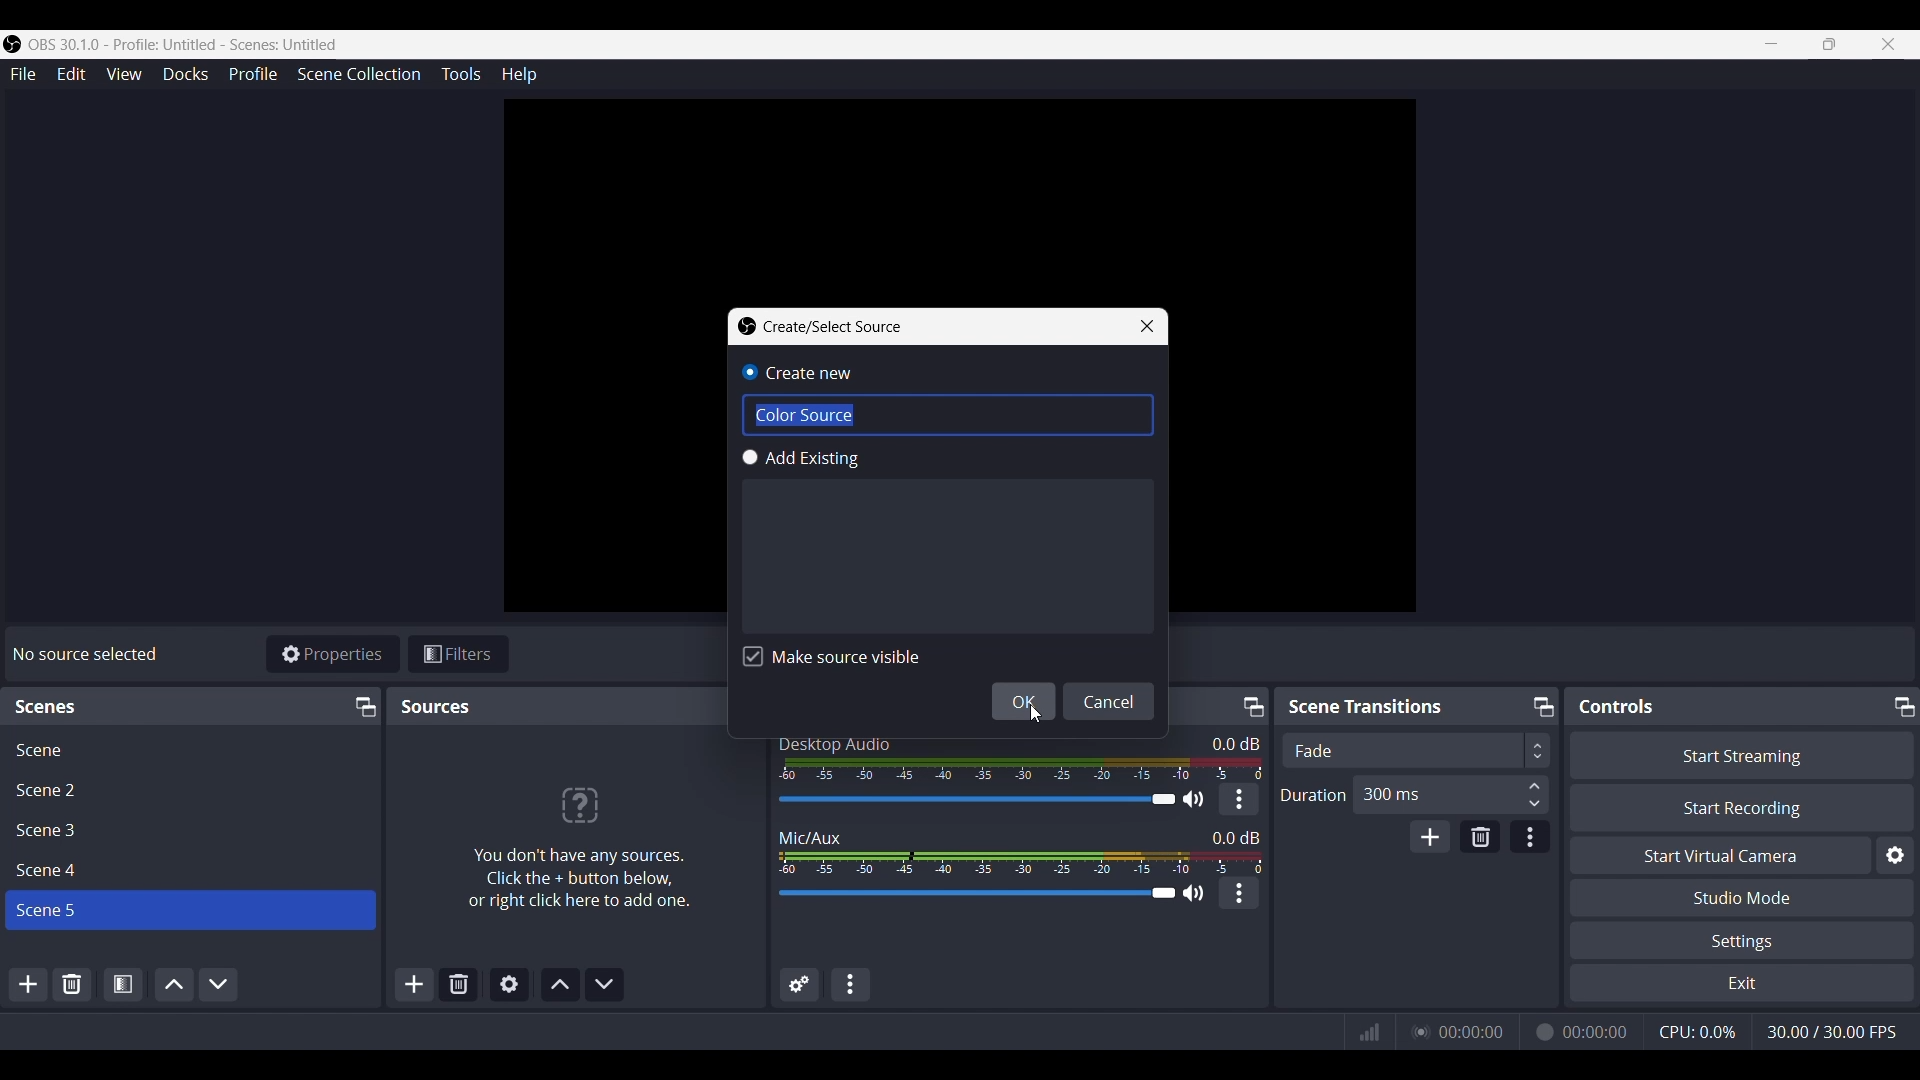 This screenshot has height=1080, width=1920. I want to click on Transition Properties, so click(1530, 836).